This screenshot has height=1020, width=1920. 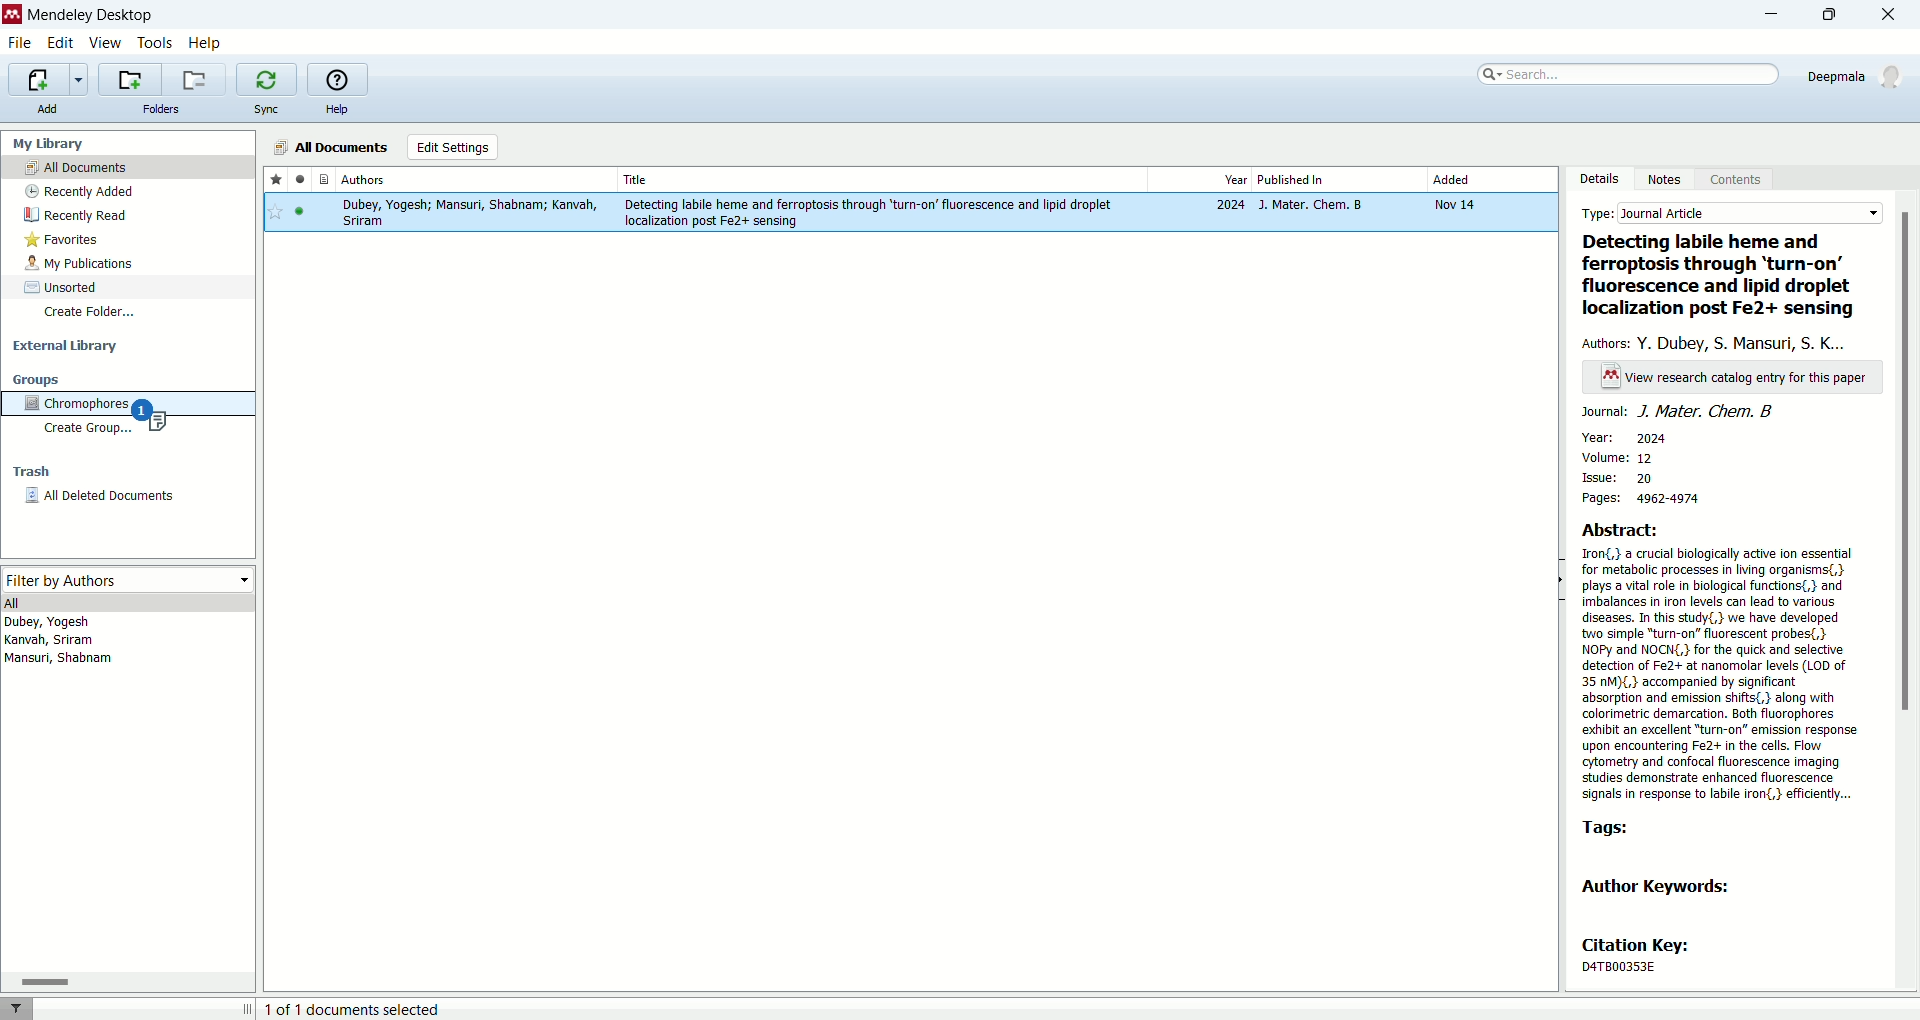 I want to click on sync, so click(x=265, y=112).